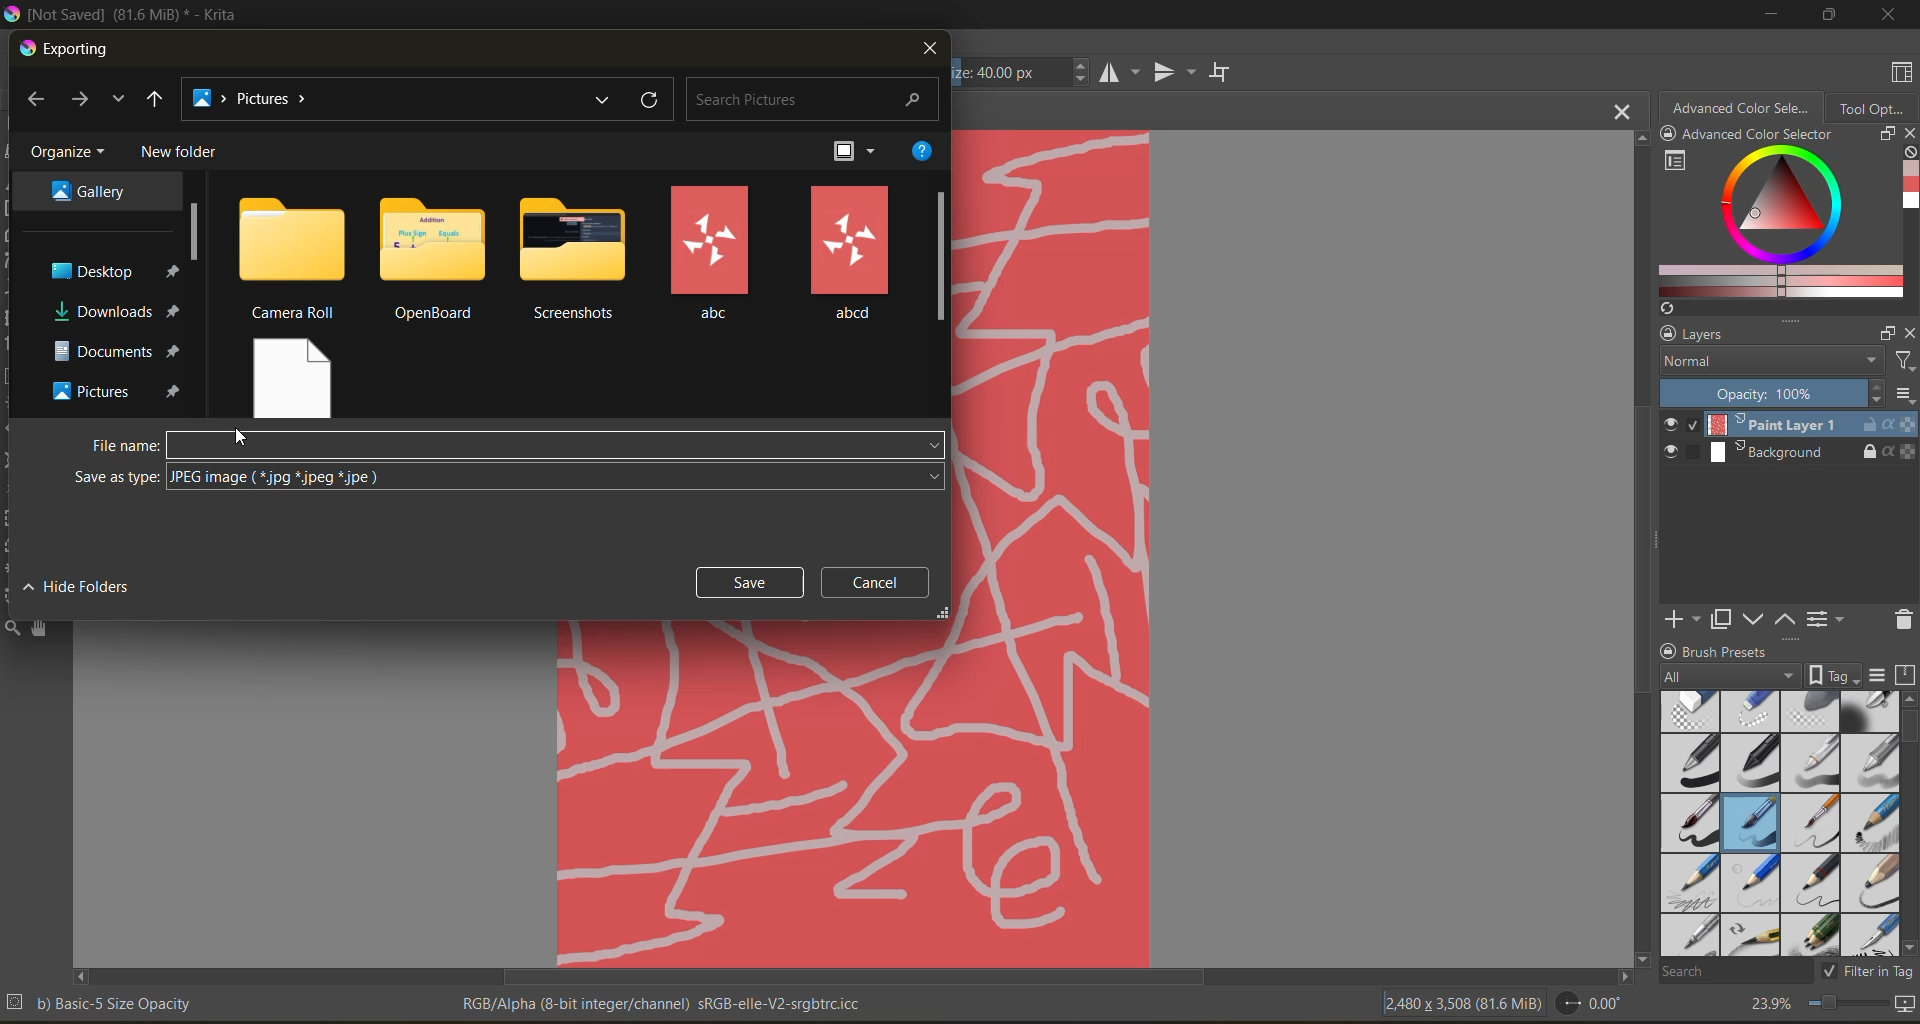 This screenshot has height=1024, width=1920. What do you see at coordinates (1753, 620) in the screenshot?
I see `mask down` at bounding box center [1753, 620].